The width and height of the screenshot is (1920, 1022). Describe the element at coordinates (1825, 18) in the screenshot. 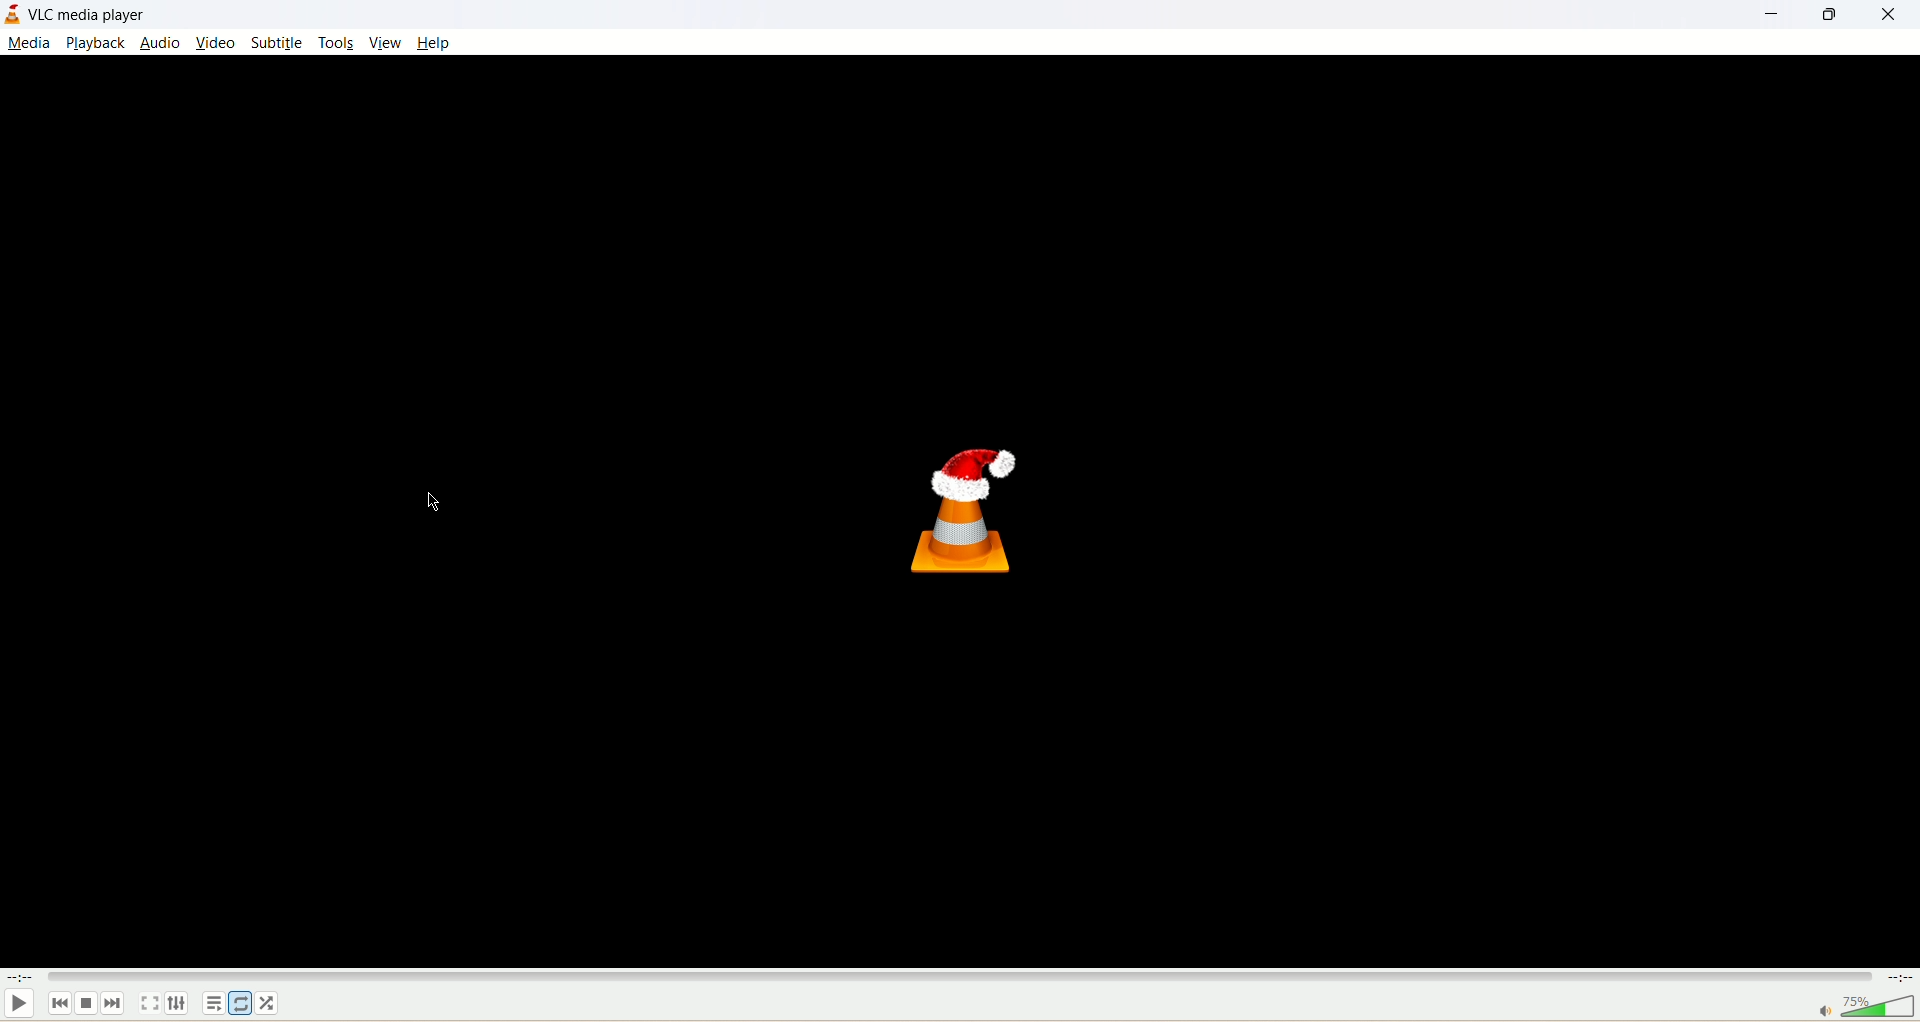

I see `maximize` at that location.